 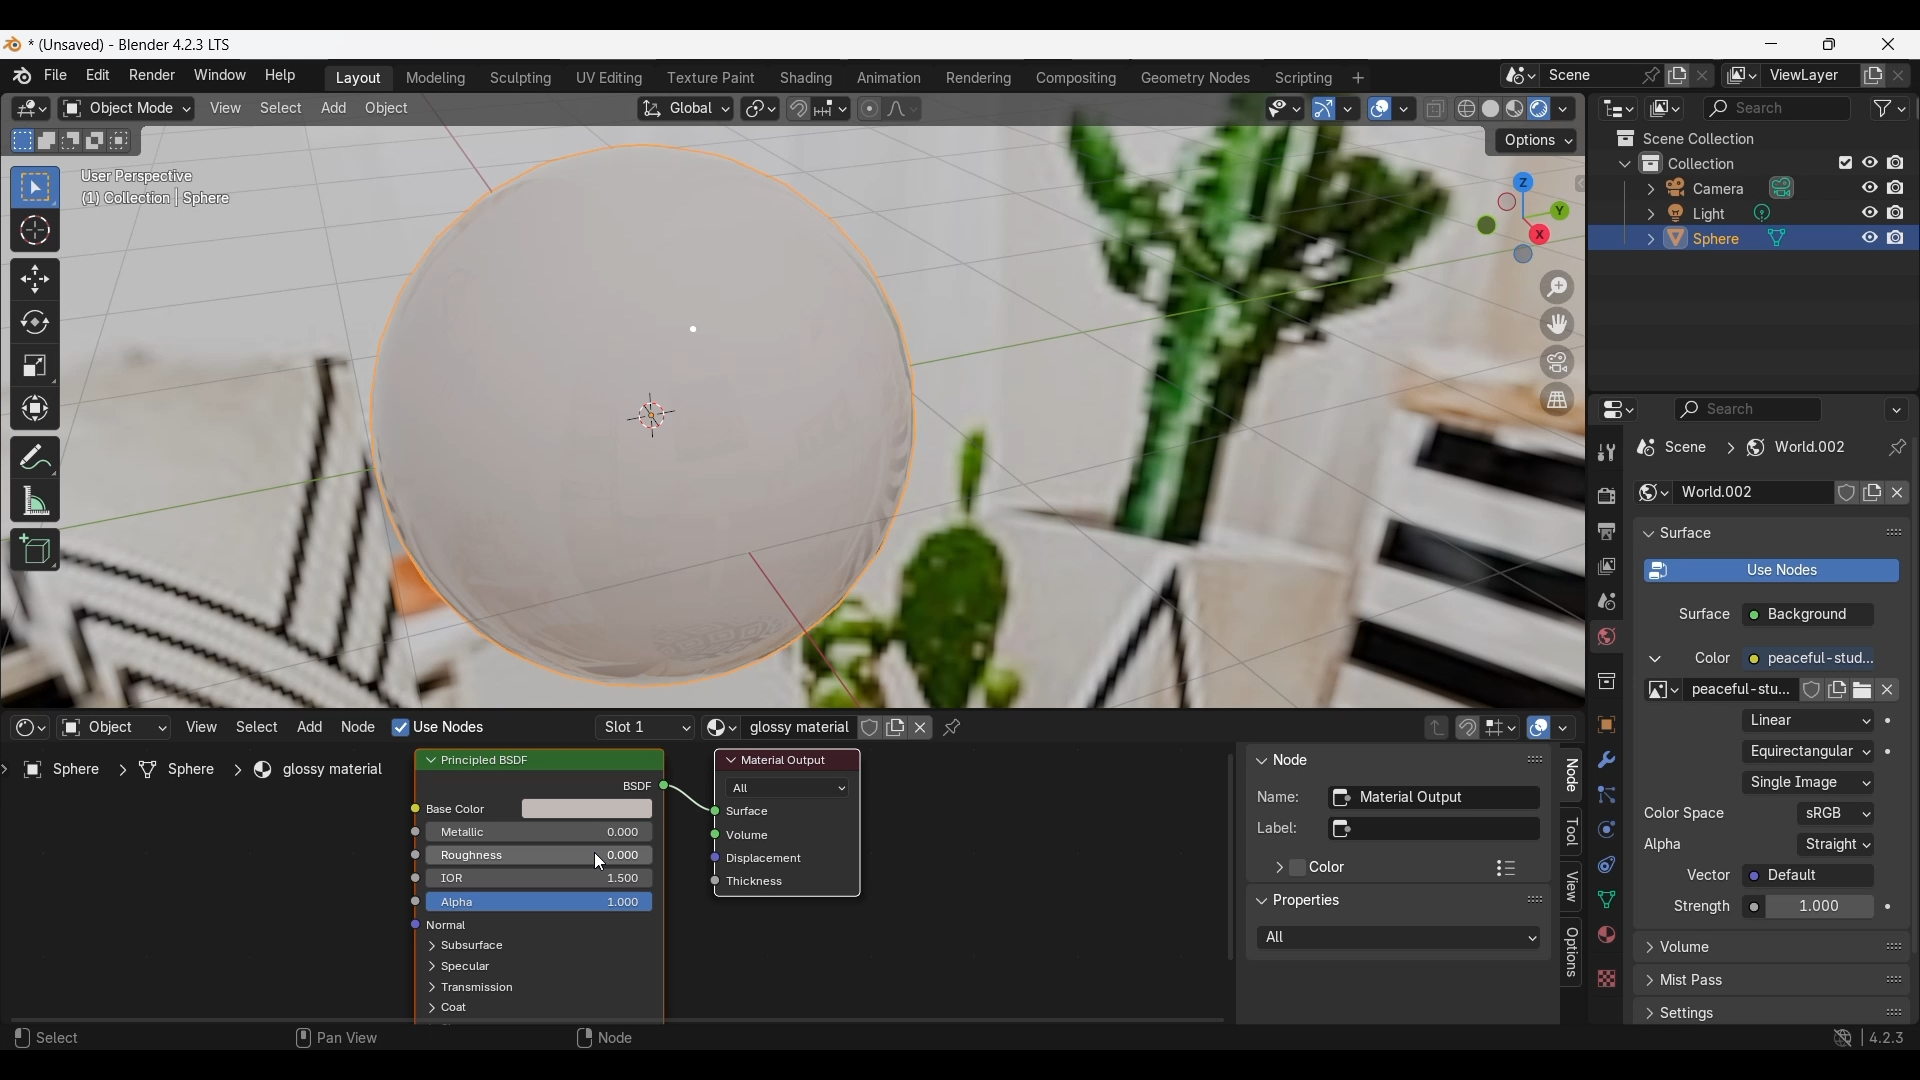 What do you see at coordinates (1808, 875) in the screenshot?
I see `Vector` at bounding box center [1808, 875].